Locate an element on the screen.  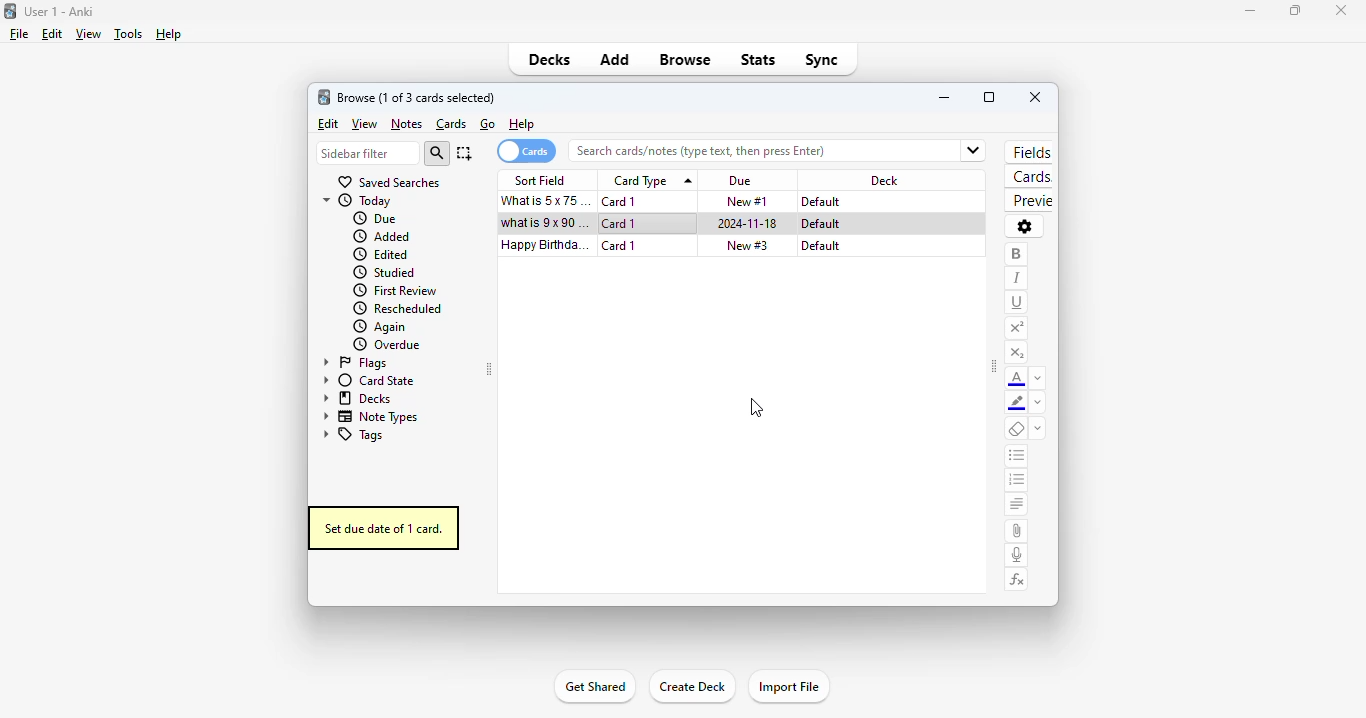
create deck is located at coordinates (690, 685).